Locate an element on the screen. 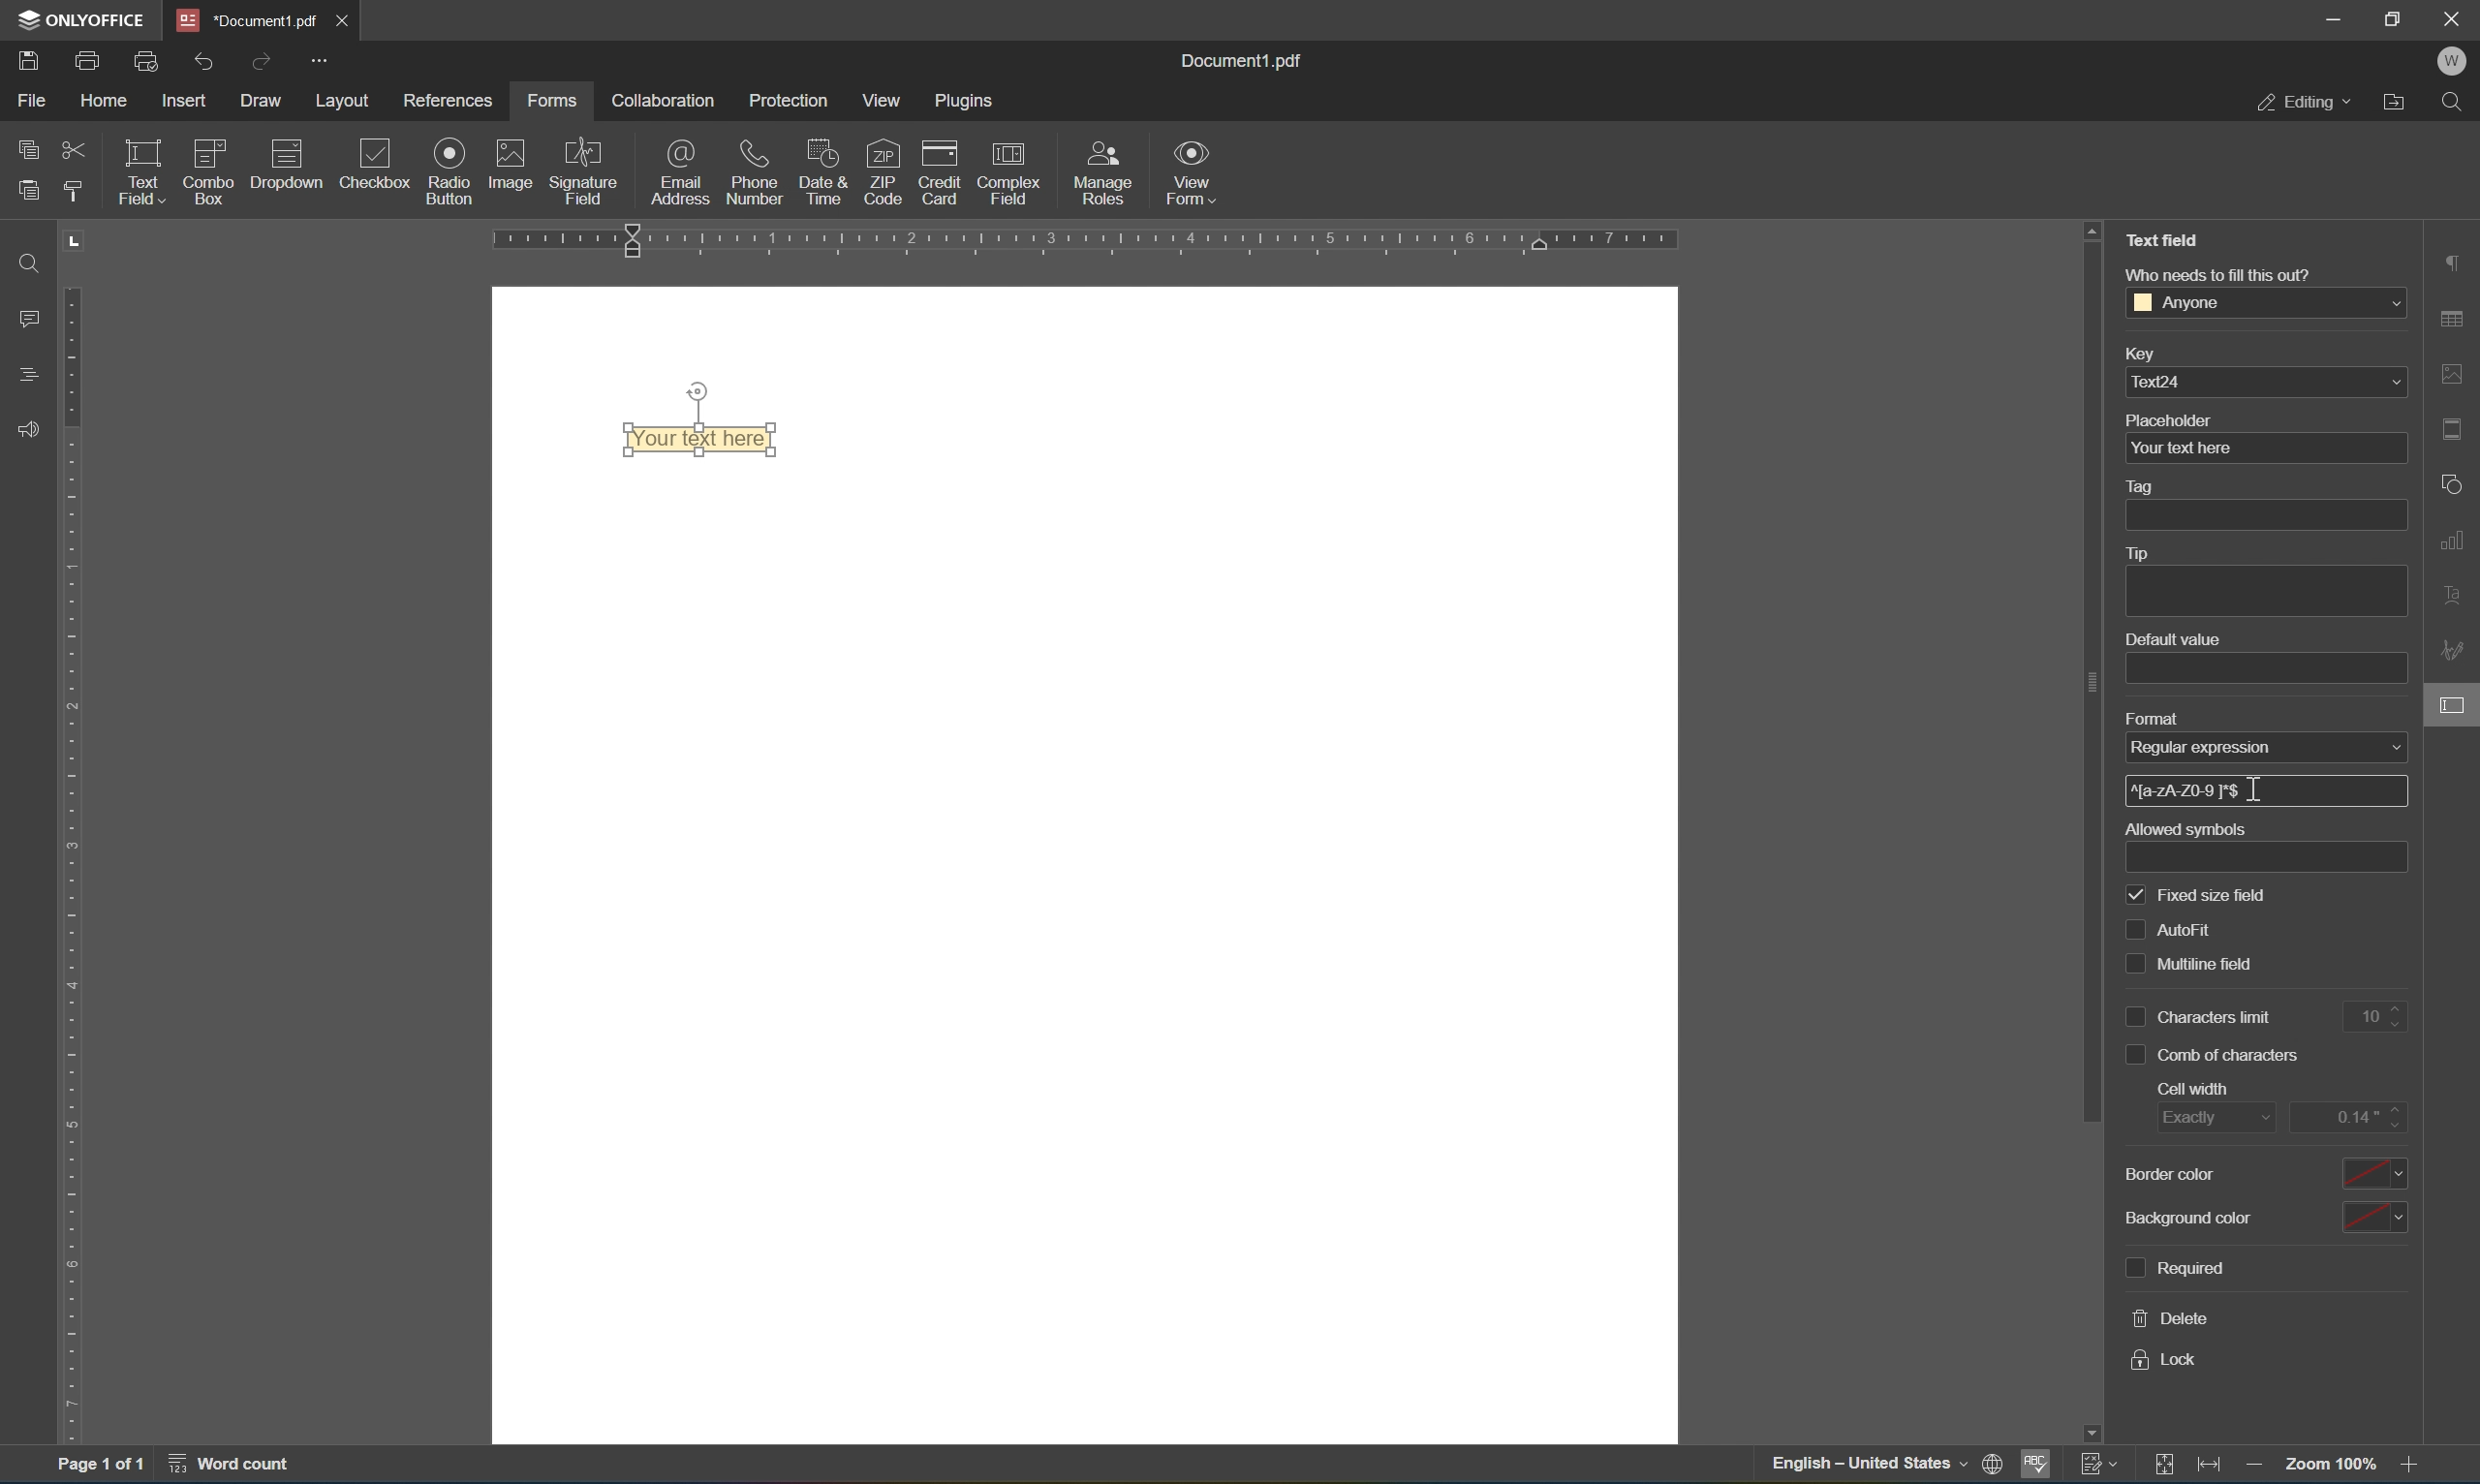 The image size is (2480, 1484). ruler is located at coordinates (1088, 243).